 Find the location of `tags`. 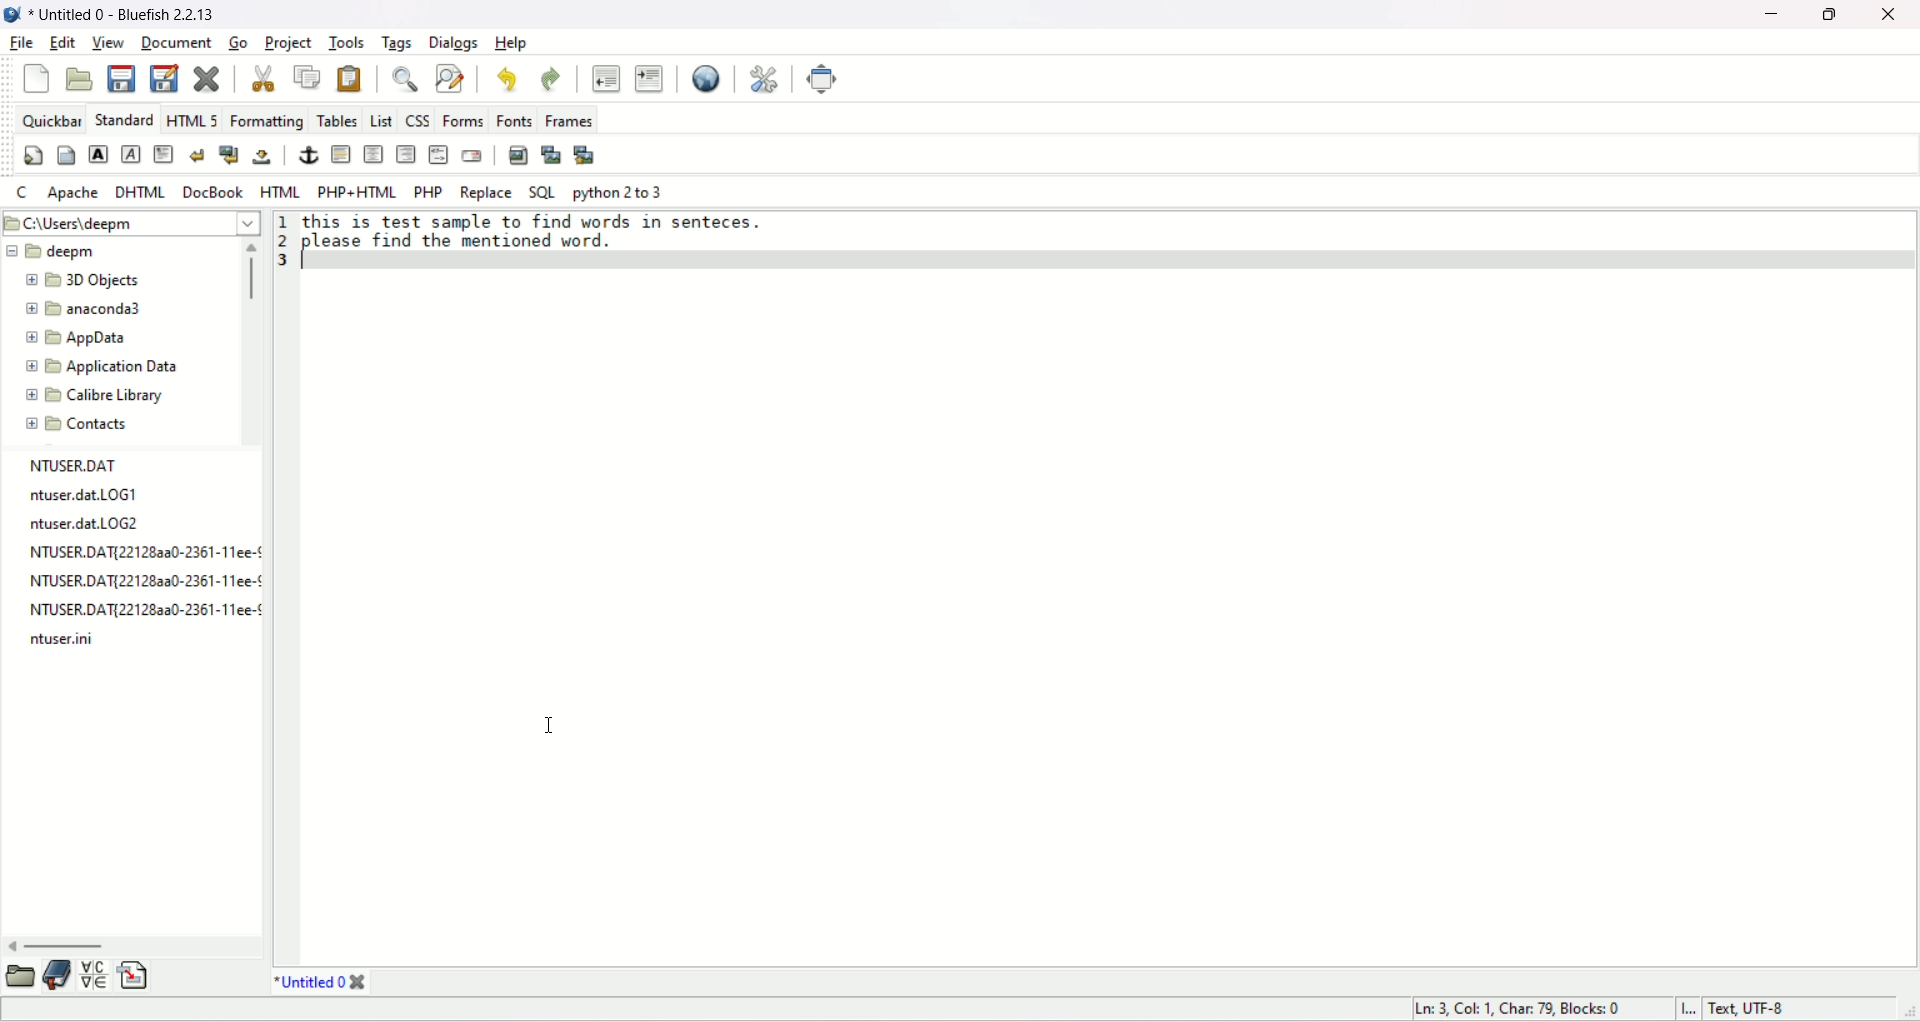

tags is located at coordinates (398, 42).